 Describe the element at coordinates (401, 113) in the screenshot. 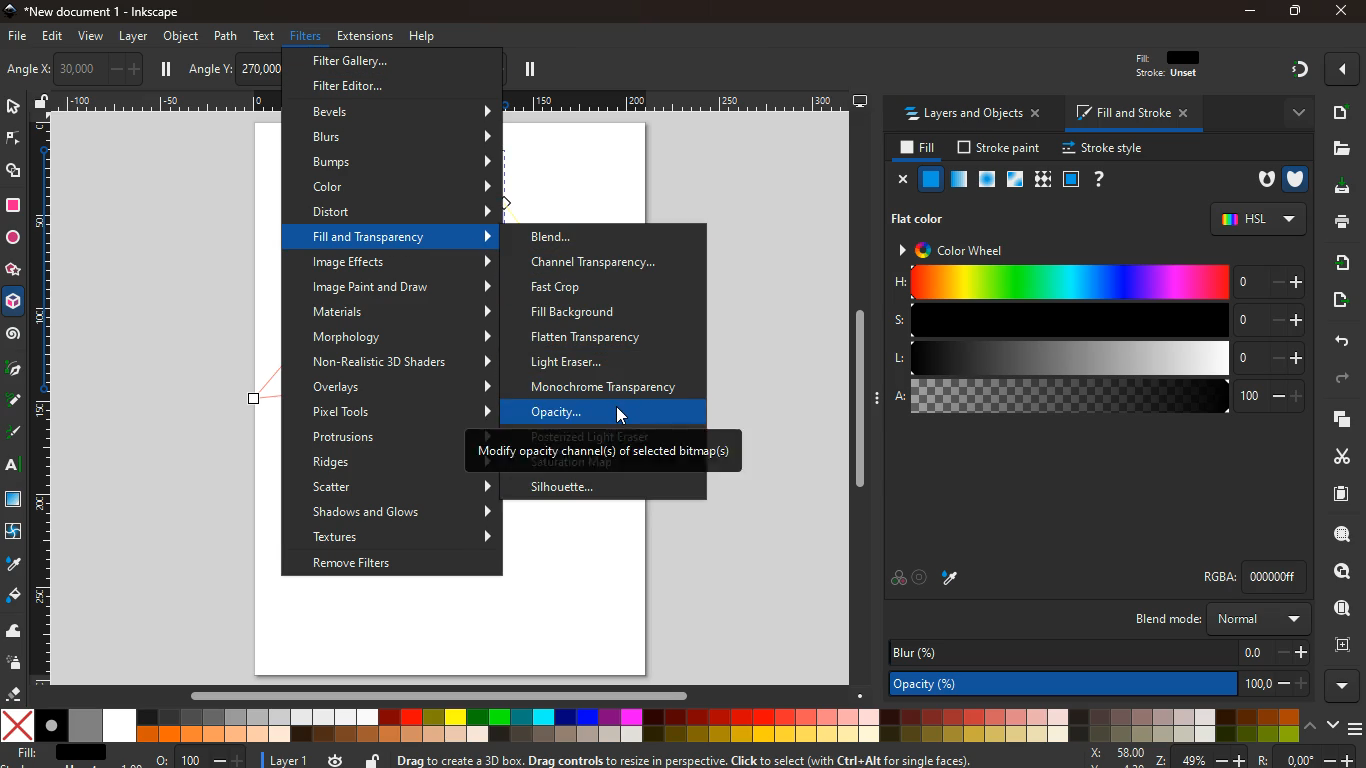

I see `bevels` at that location.